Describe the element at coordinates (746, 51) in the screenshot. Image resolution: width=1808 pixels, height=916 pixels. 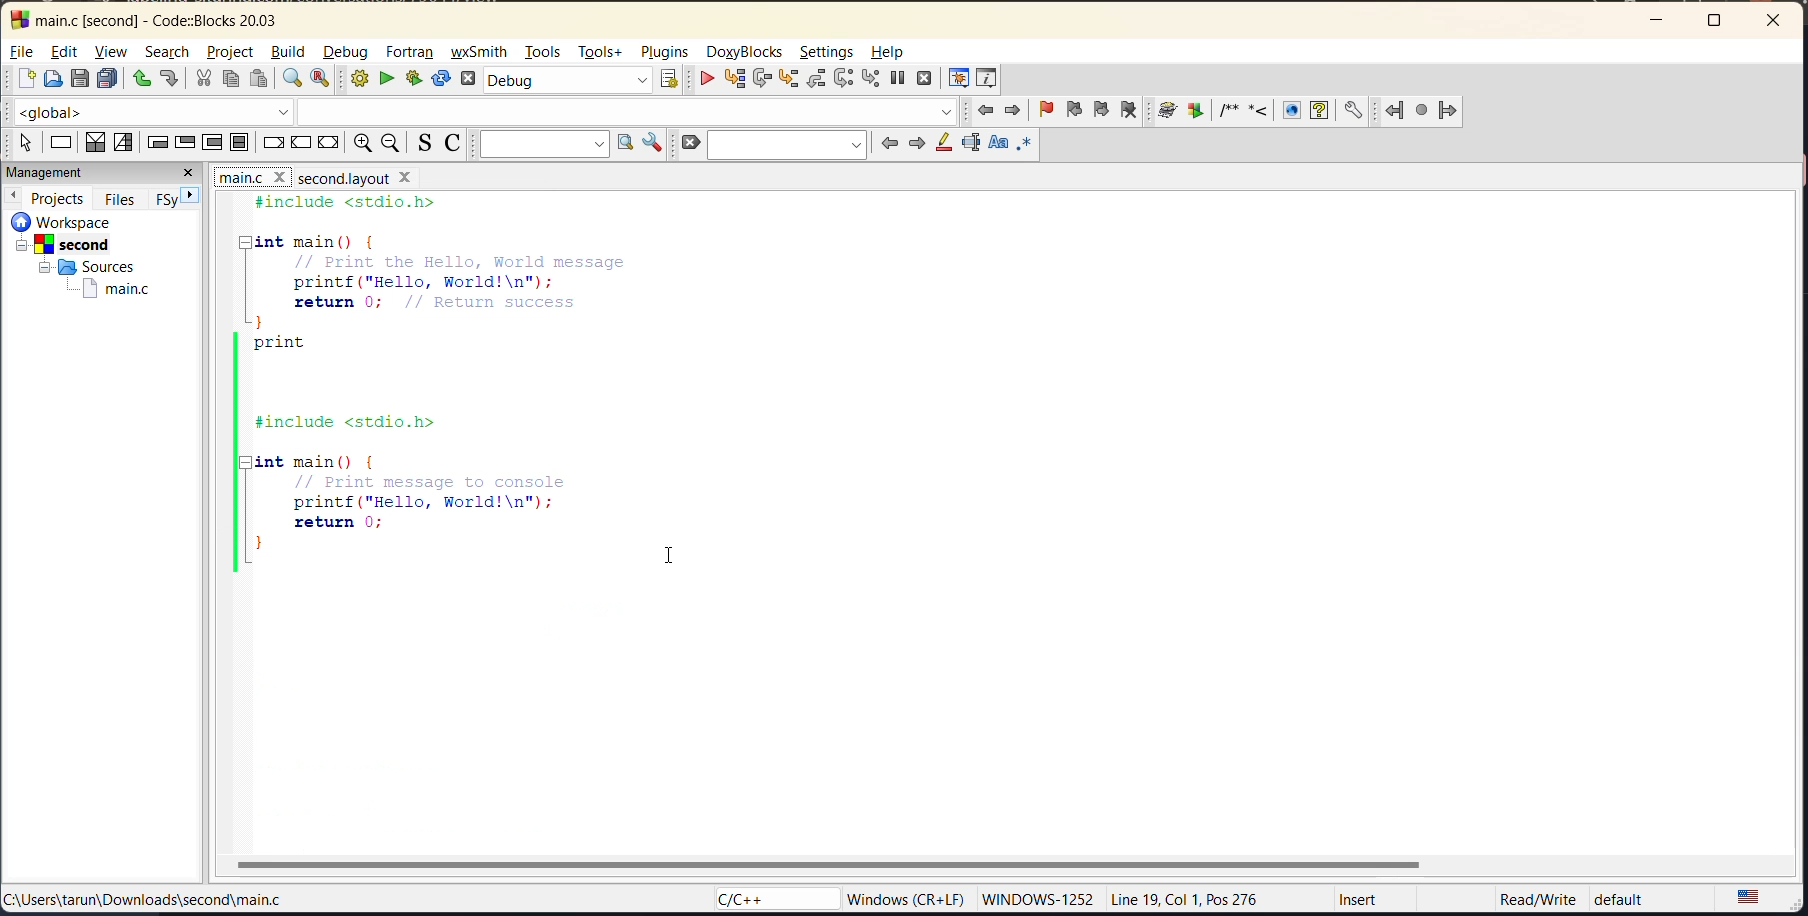
I see `doxyblocks` at that location.